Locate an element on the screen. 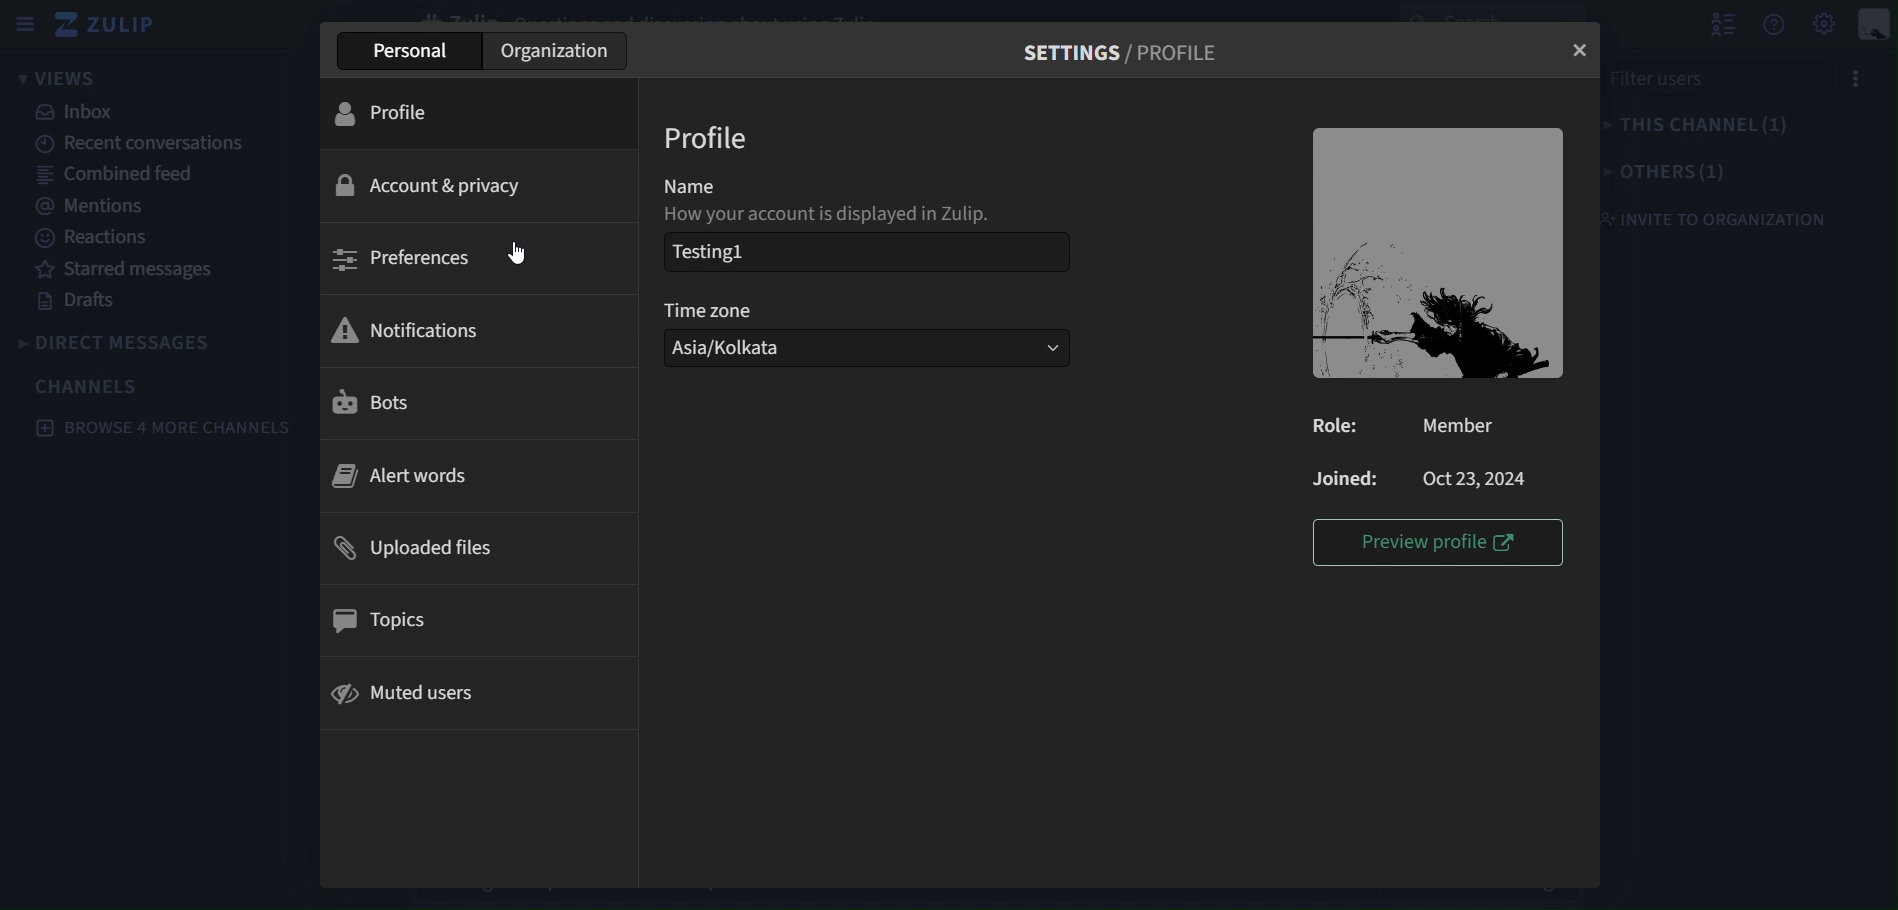  time zone is located at coordinates (719, 313).